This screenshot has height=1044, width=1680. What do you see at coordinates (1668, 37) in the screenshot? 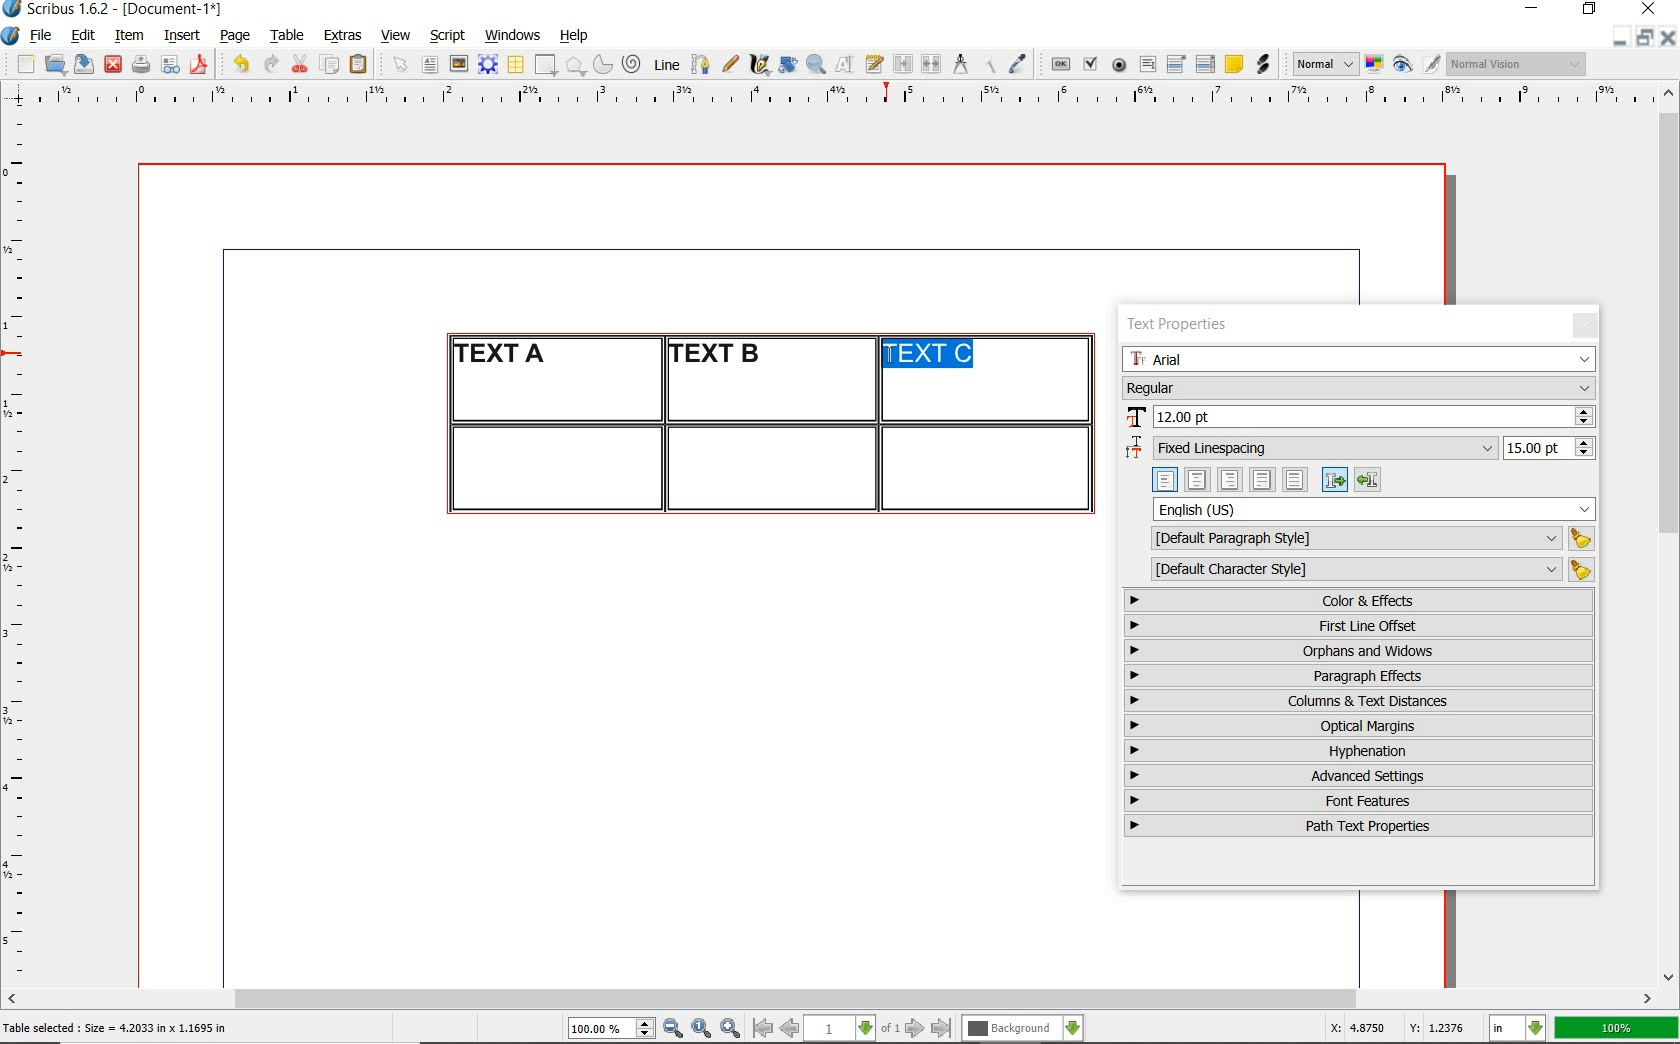
I see `close` at bounding box center [1668, 37].